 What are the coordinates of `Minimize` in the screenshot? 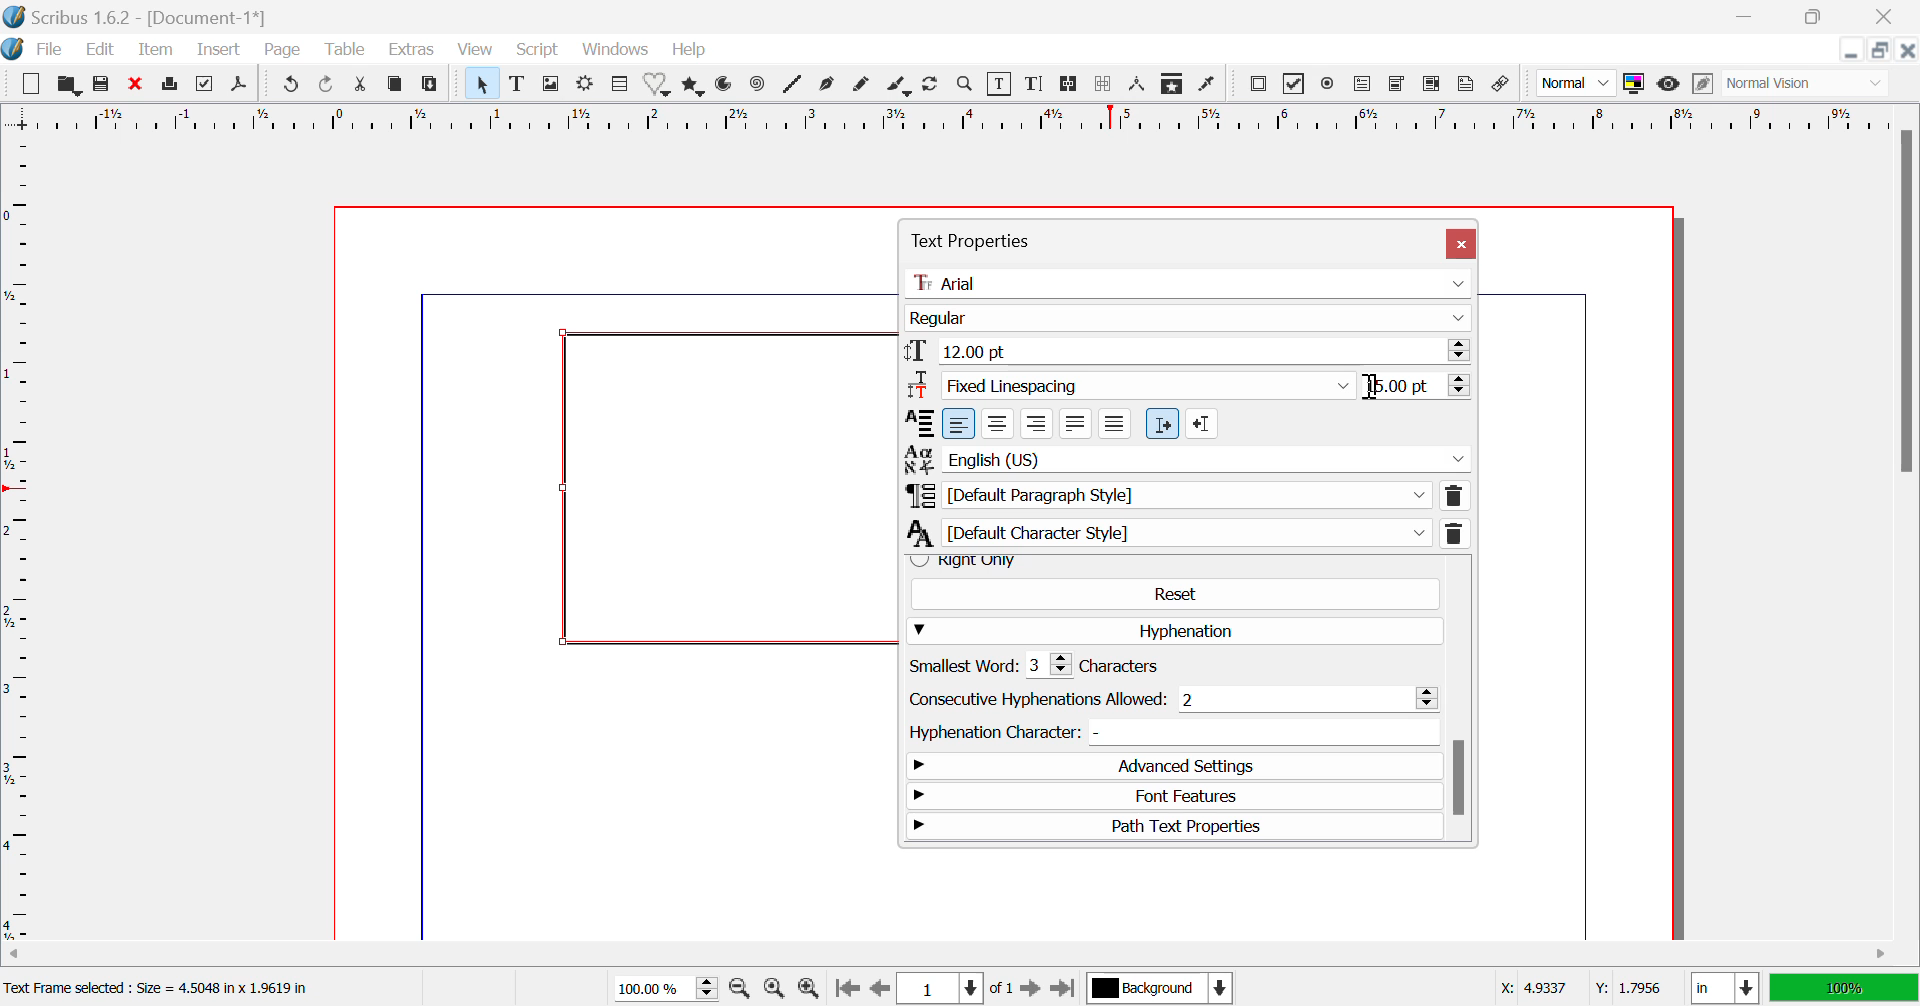 It's located at (1882, 51).